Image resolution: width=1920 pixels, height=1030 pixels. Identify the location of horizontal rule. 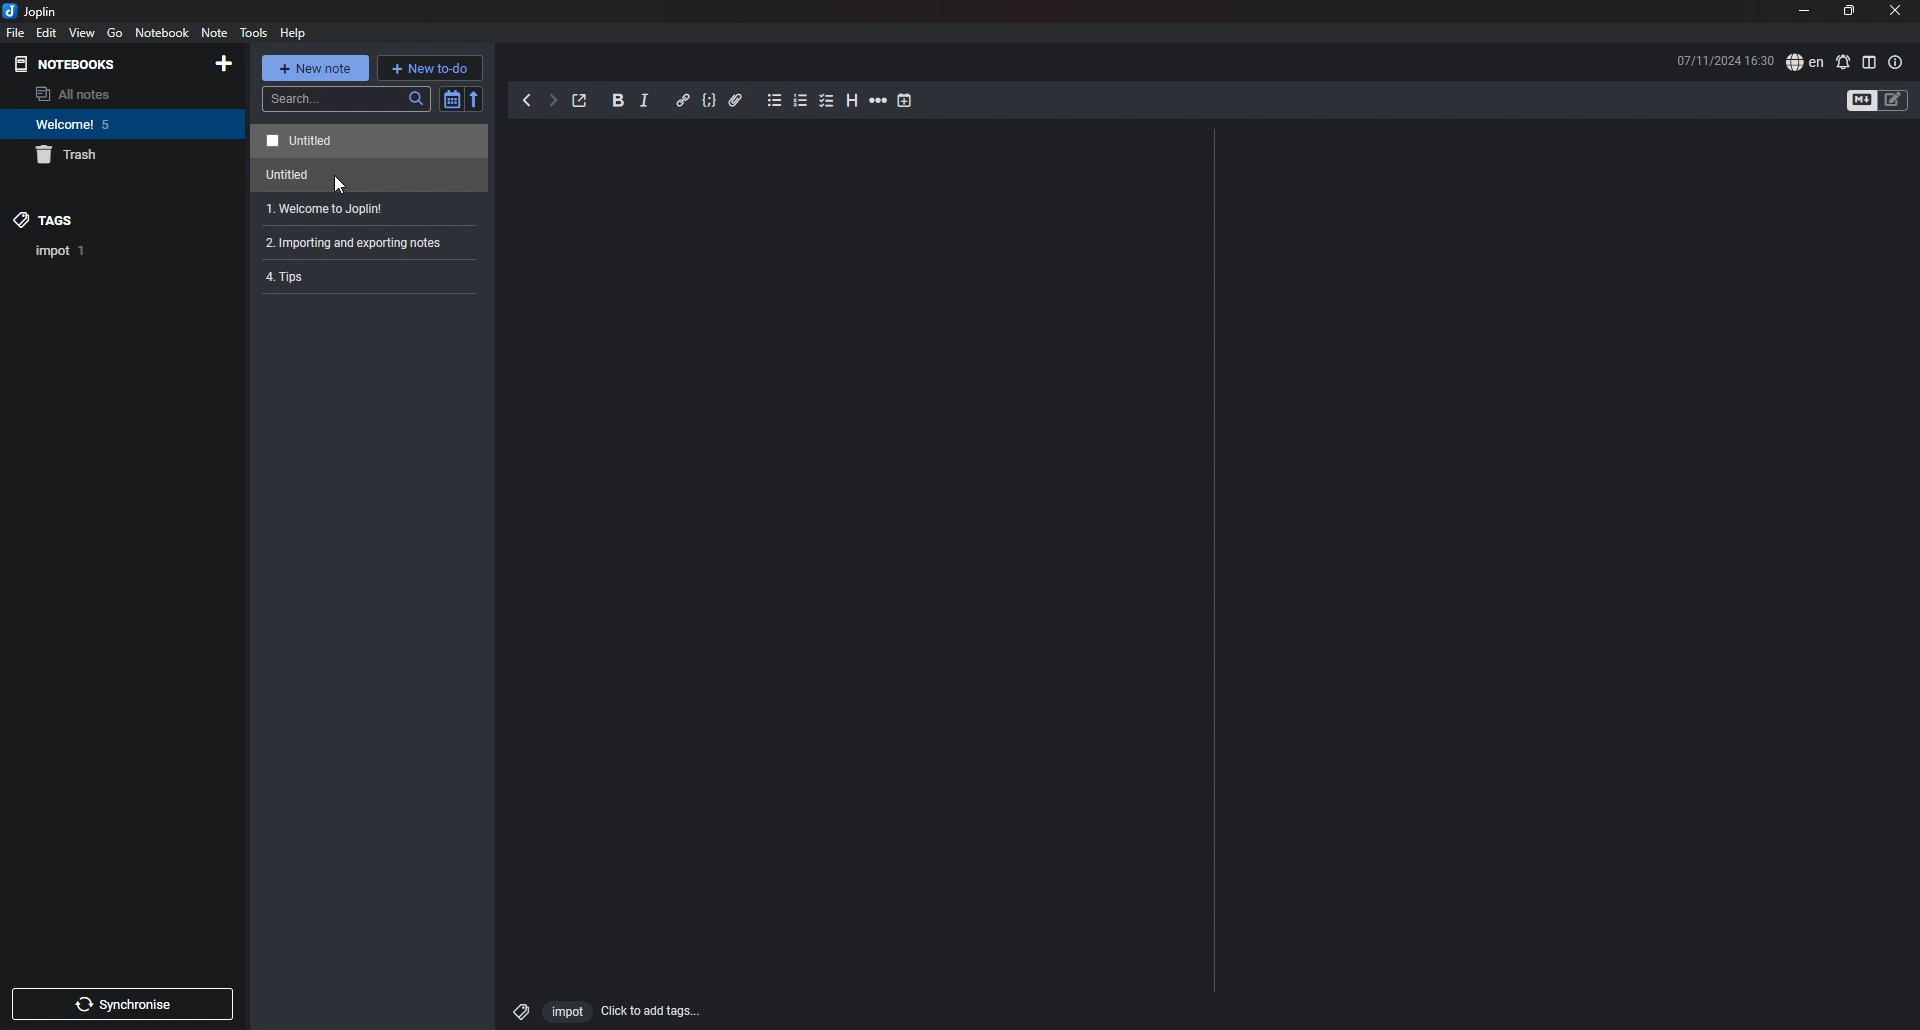
(878, 102).